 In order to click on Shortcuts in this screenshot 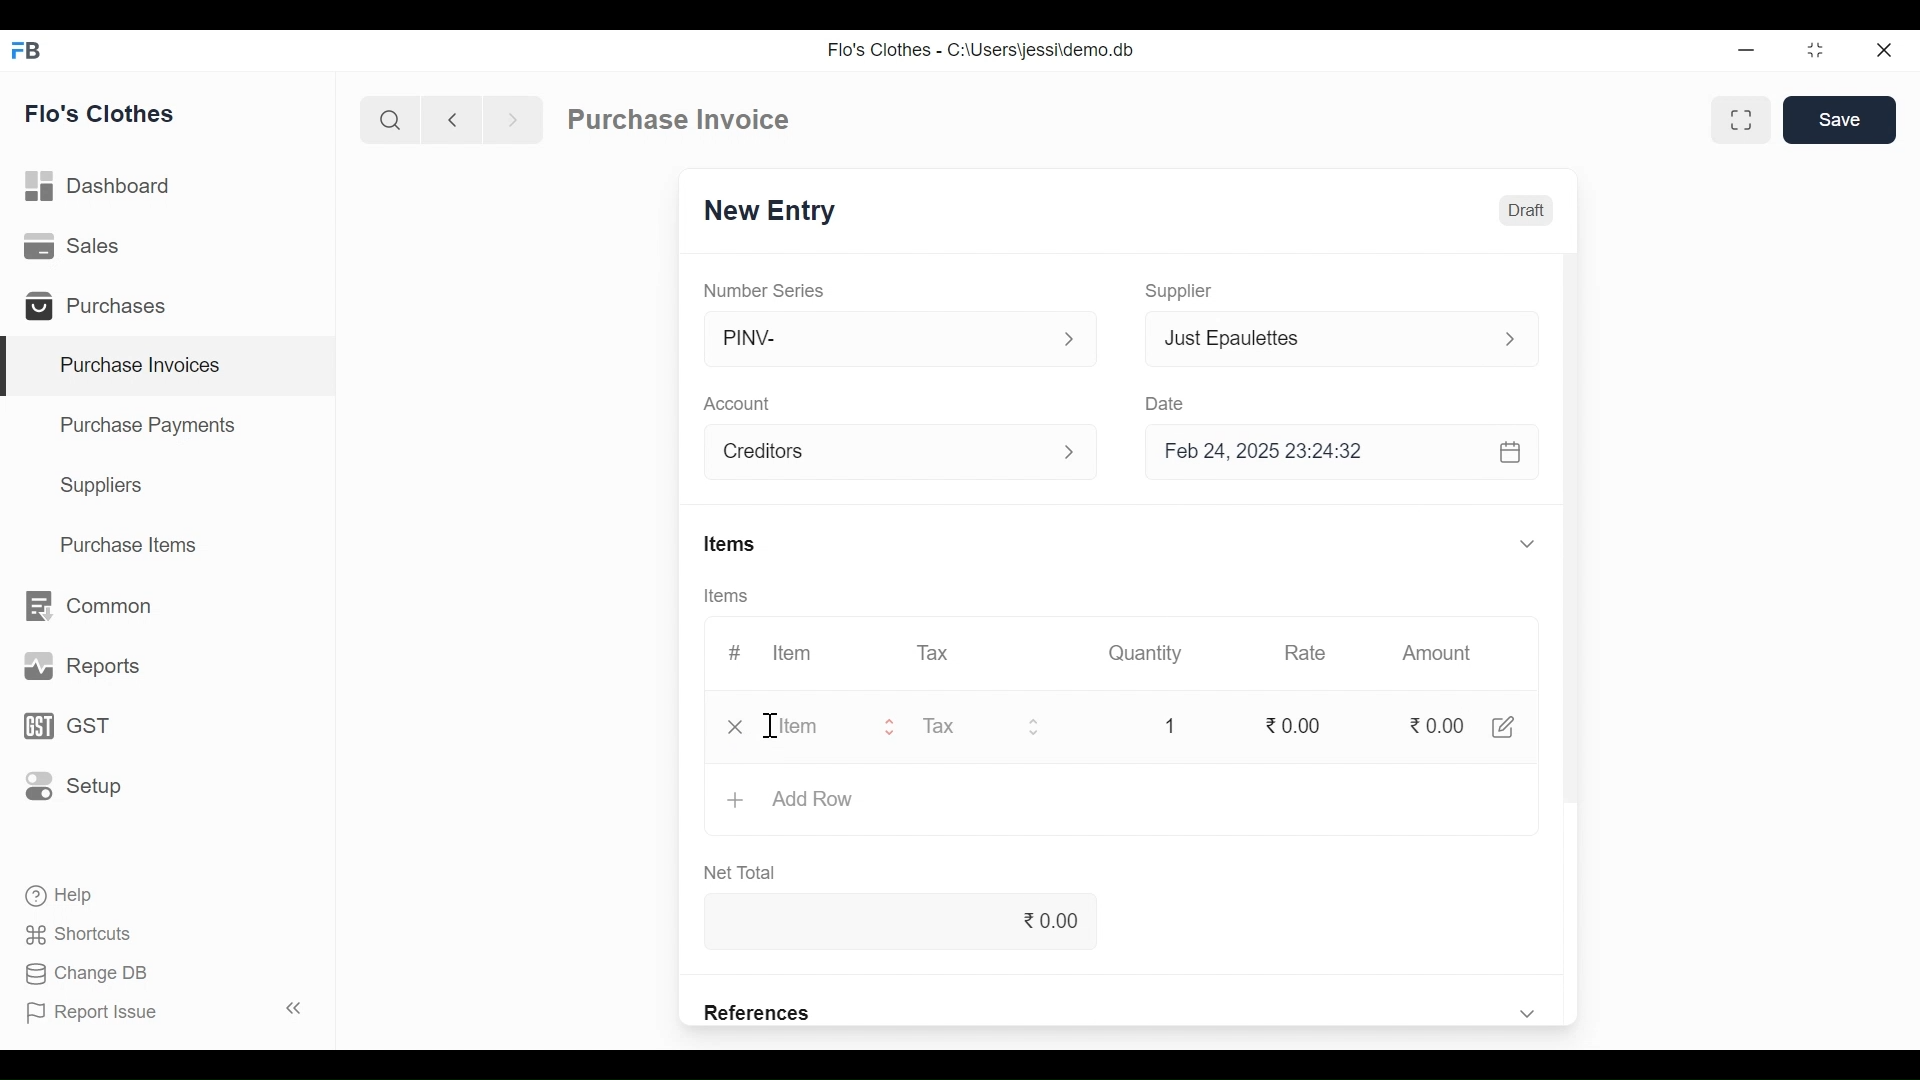, I will do `click(79, 936)`.